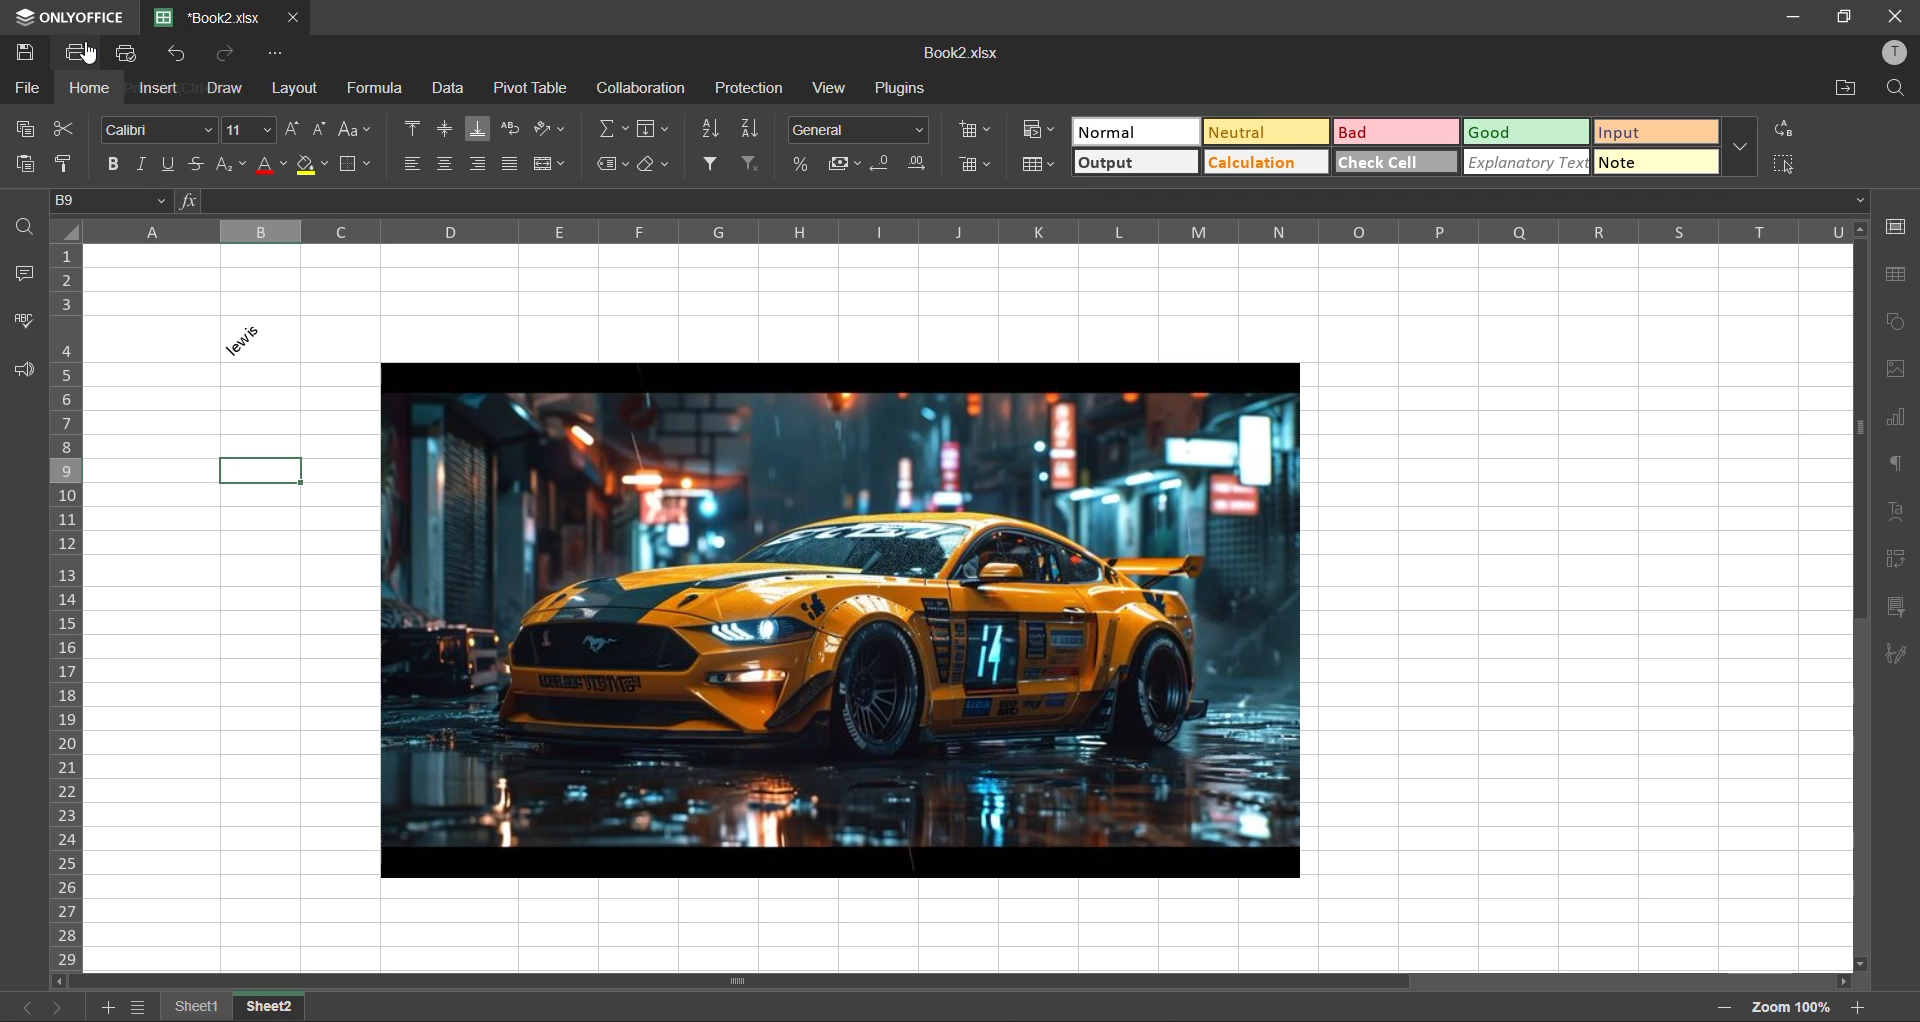 This screenshot has height=1022, width=1920. Describe the element at coordinates (978, 130) in the screenshot. I see `insert cells` at that location.